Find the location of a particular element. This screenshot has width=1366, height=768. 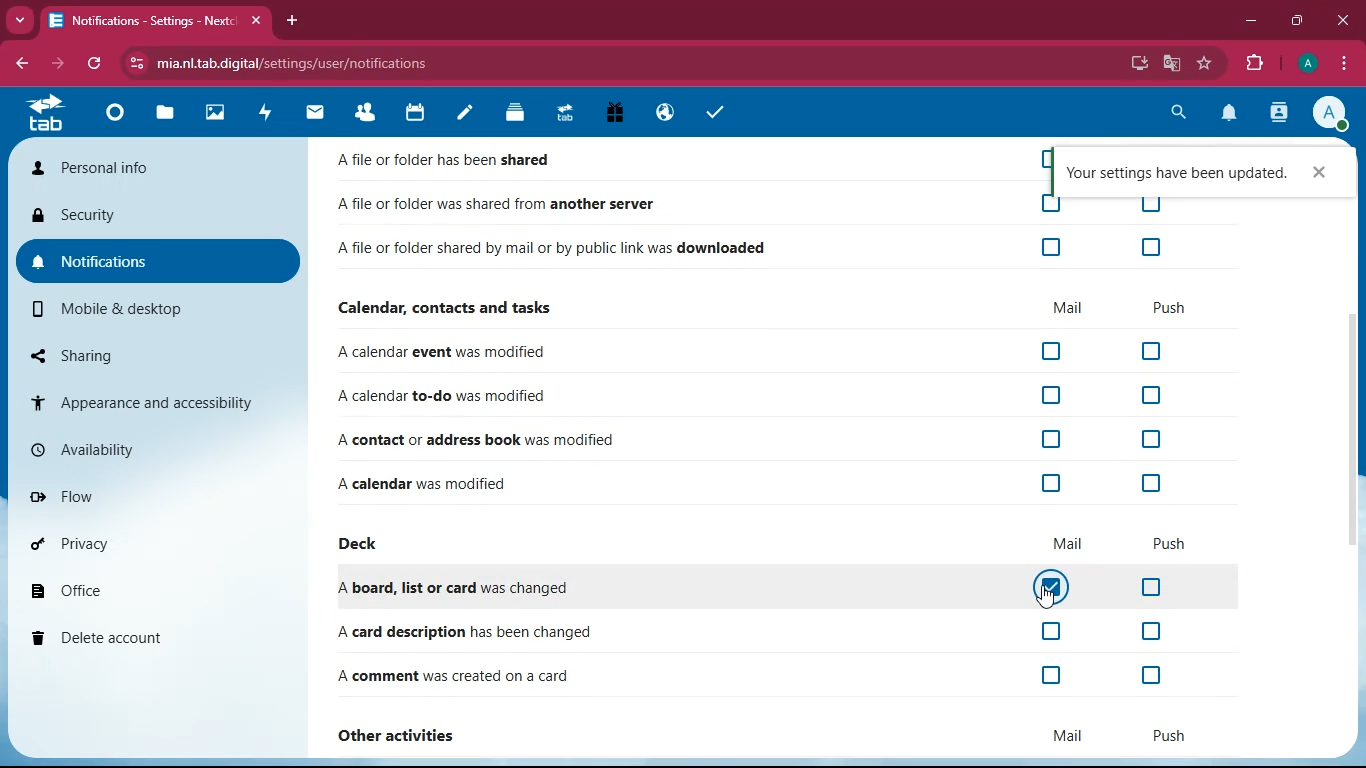

sharing is located at coordinates (159, 354).